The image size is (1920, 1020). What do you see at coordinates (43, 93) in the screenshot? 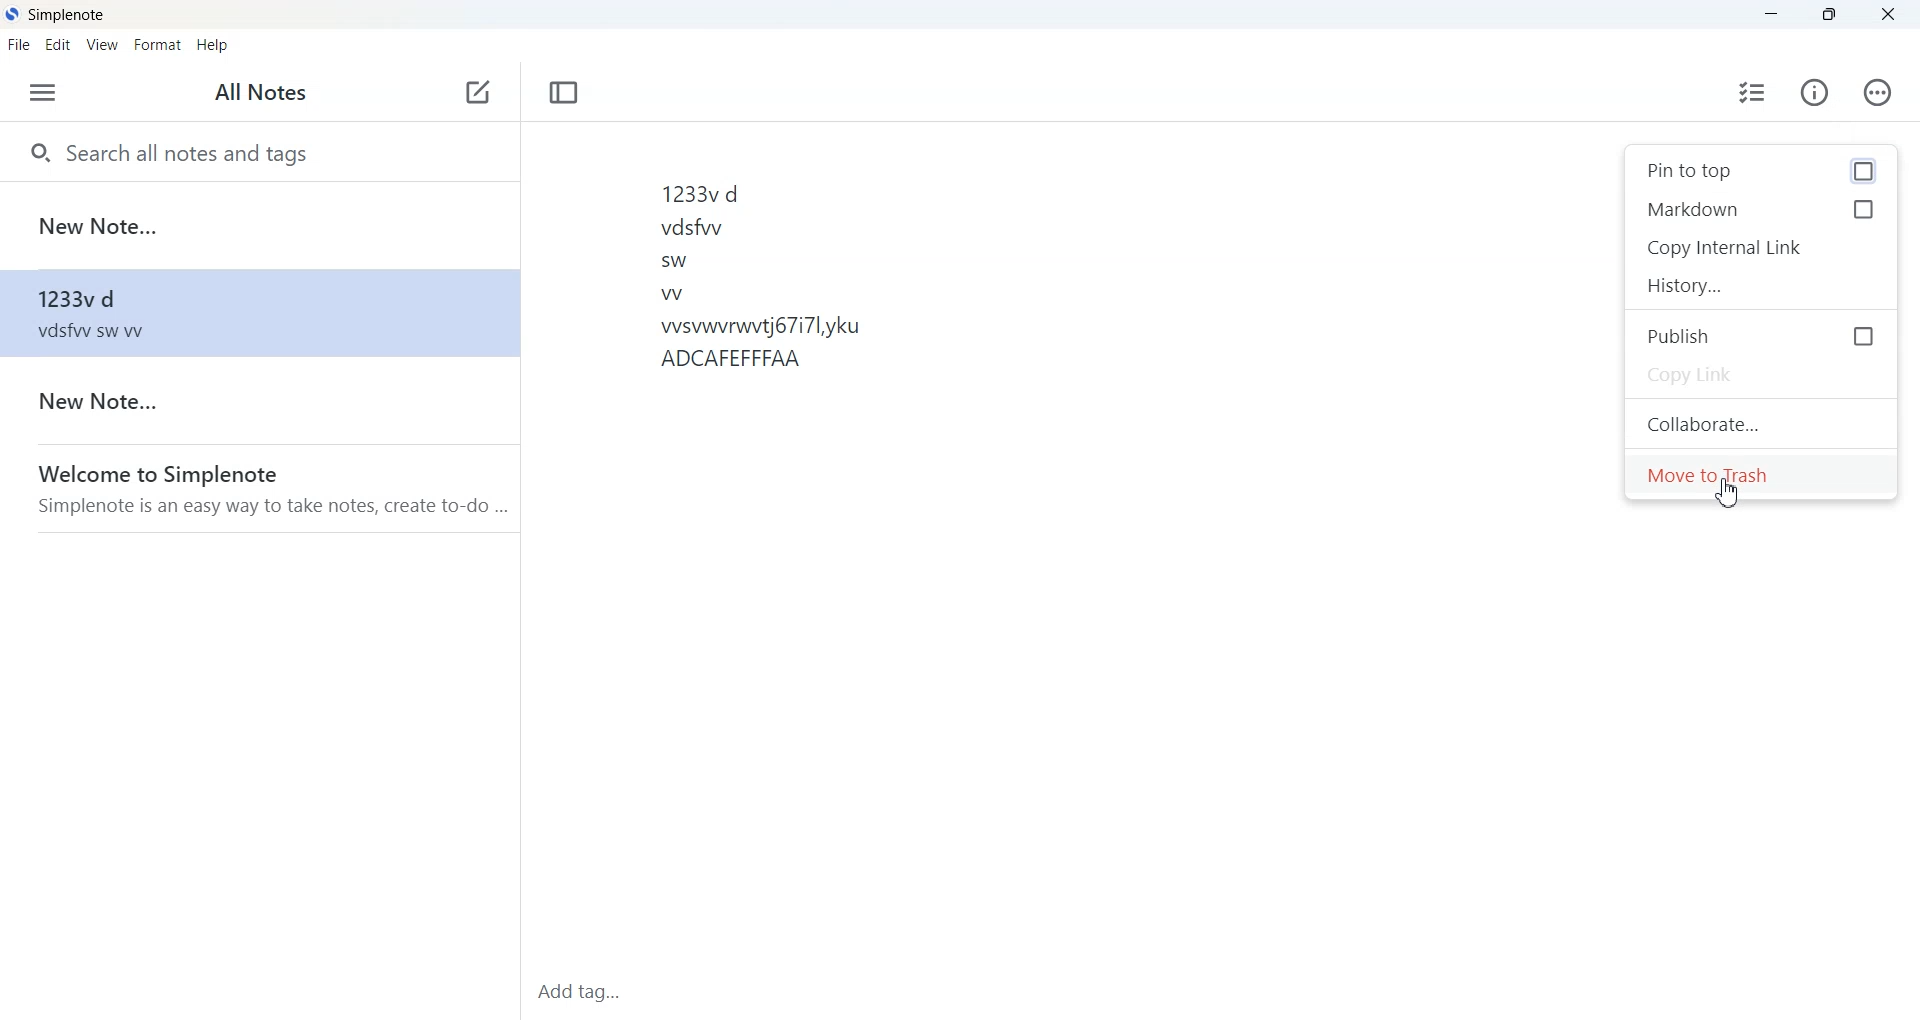
I see `Menu` at bounding box center [43, 93].